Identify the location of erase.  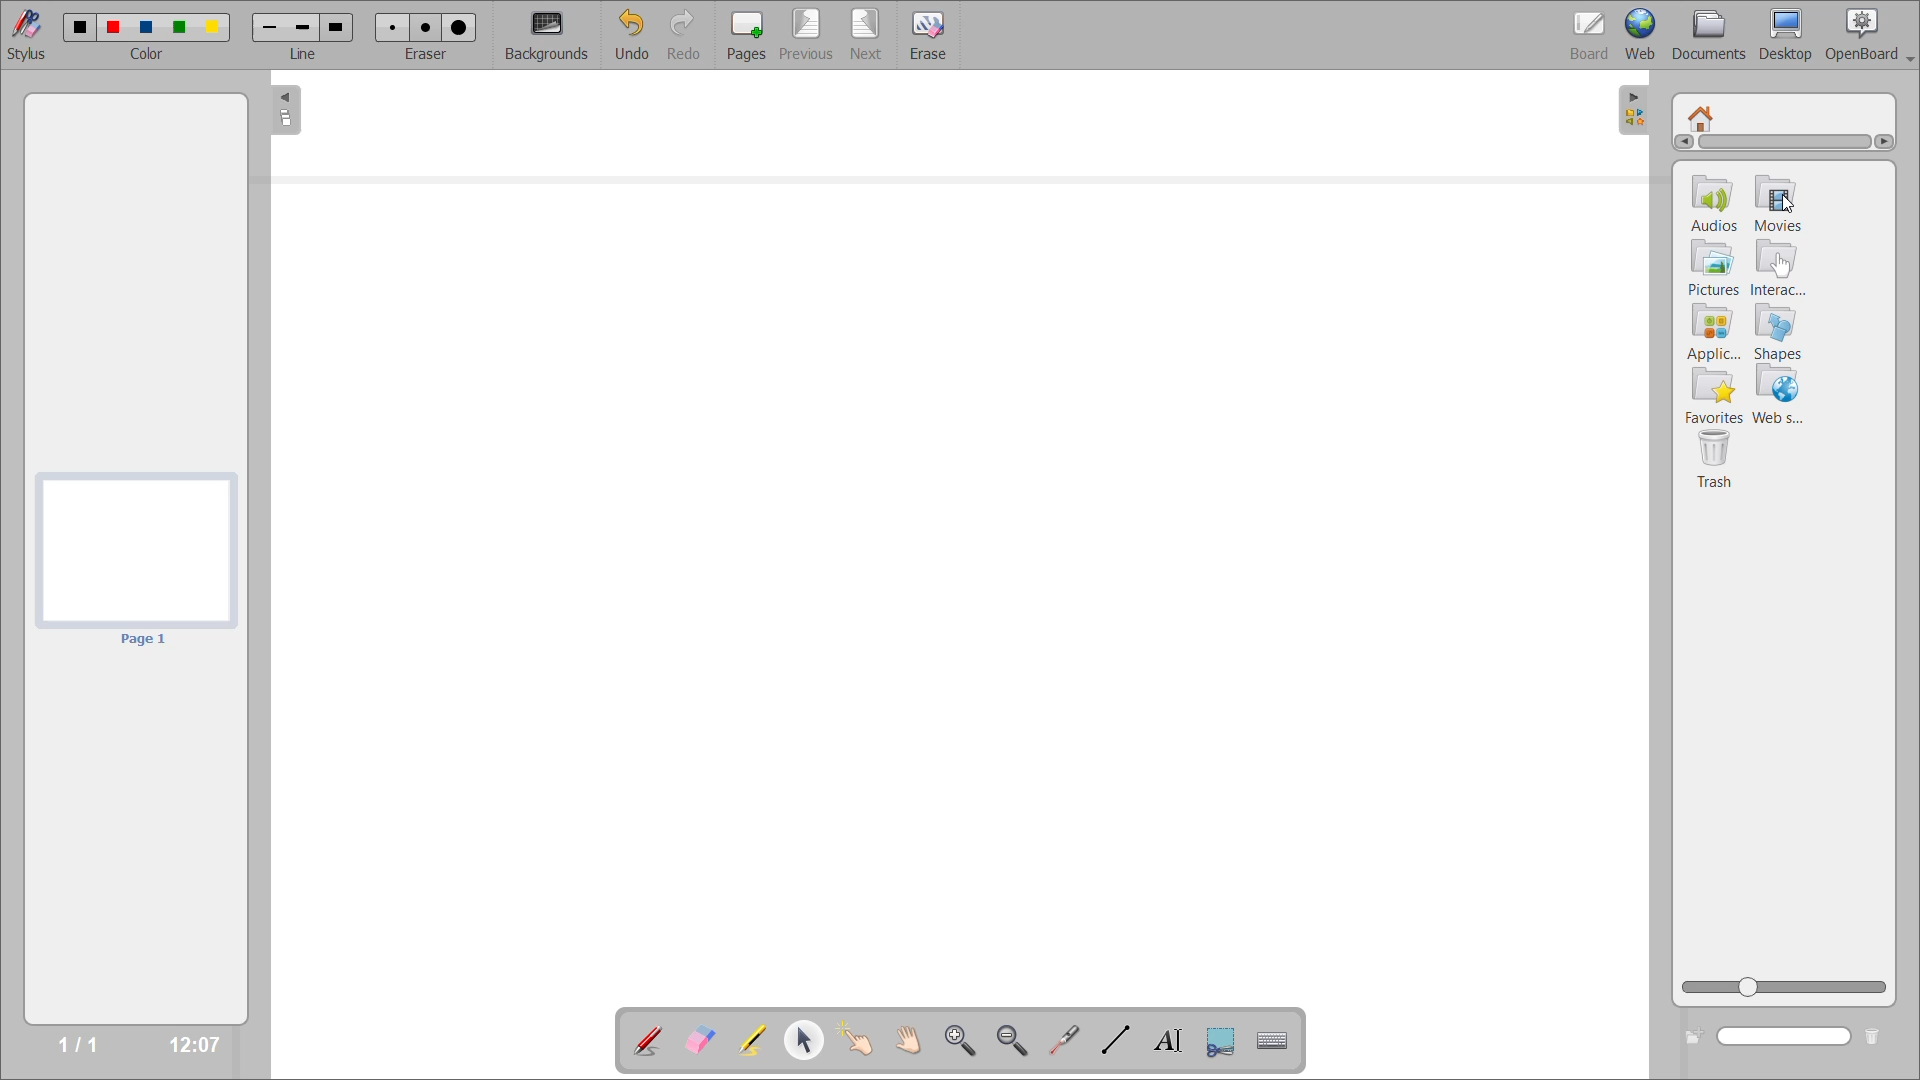
(930, 37).